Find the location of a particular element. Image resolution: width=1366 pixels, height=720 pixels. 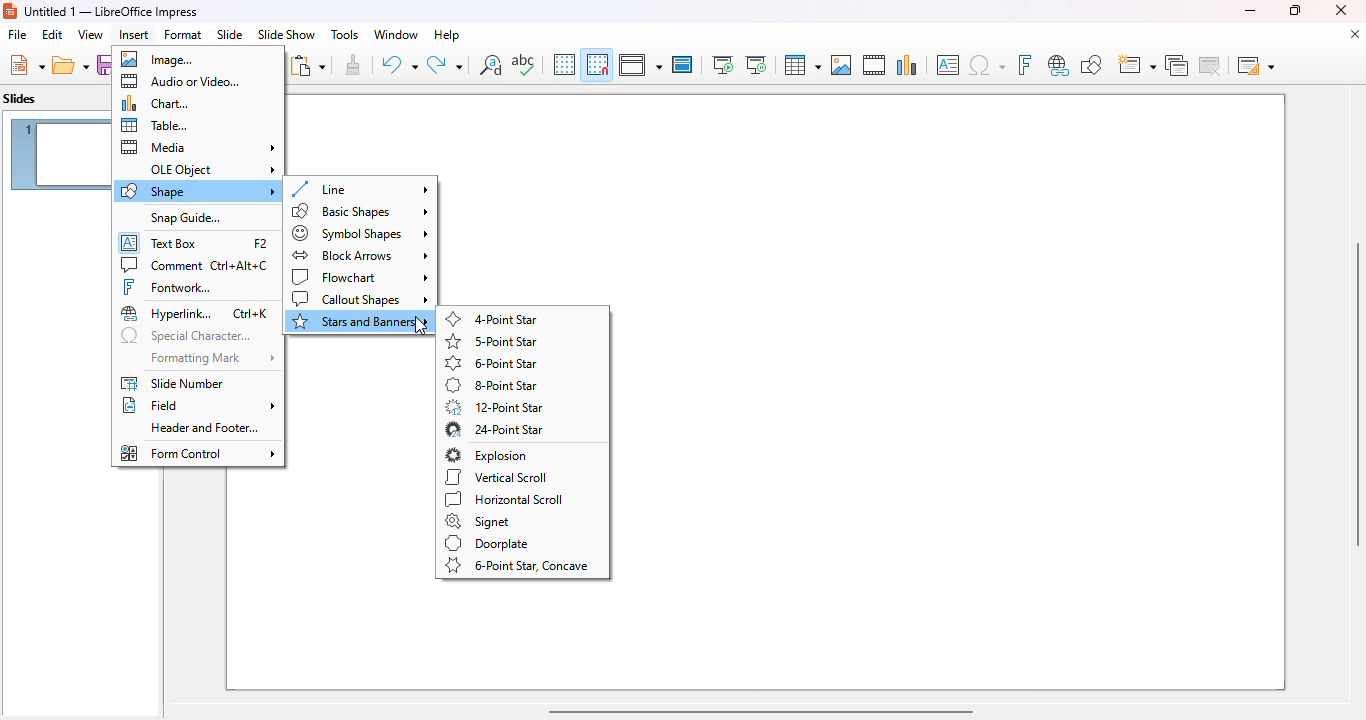

insert hyperlink is located at coordinates (1059, 65).